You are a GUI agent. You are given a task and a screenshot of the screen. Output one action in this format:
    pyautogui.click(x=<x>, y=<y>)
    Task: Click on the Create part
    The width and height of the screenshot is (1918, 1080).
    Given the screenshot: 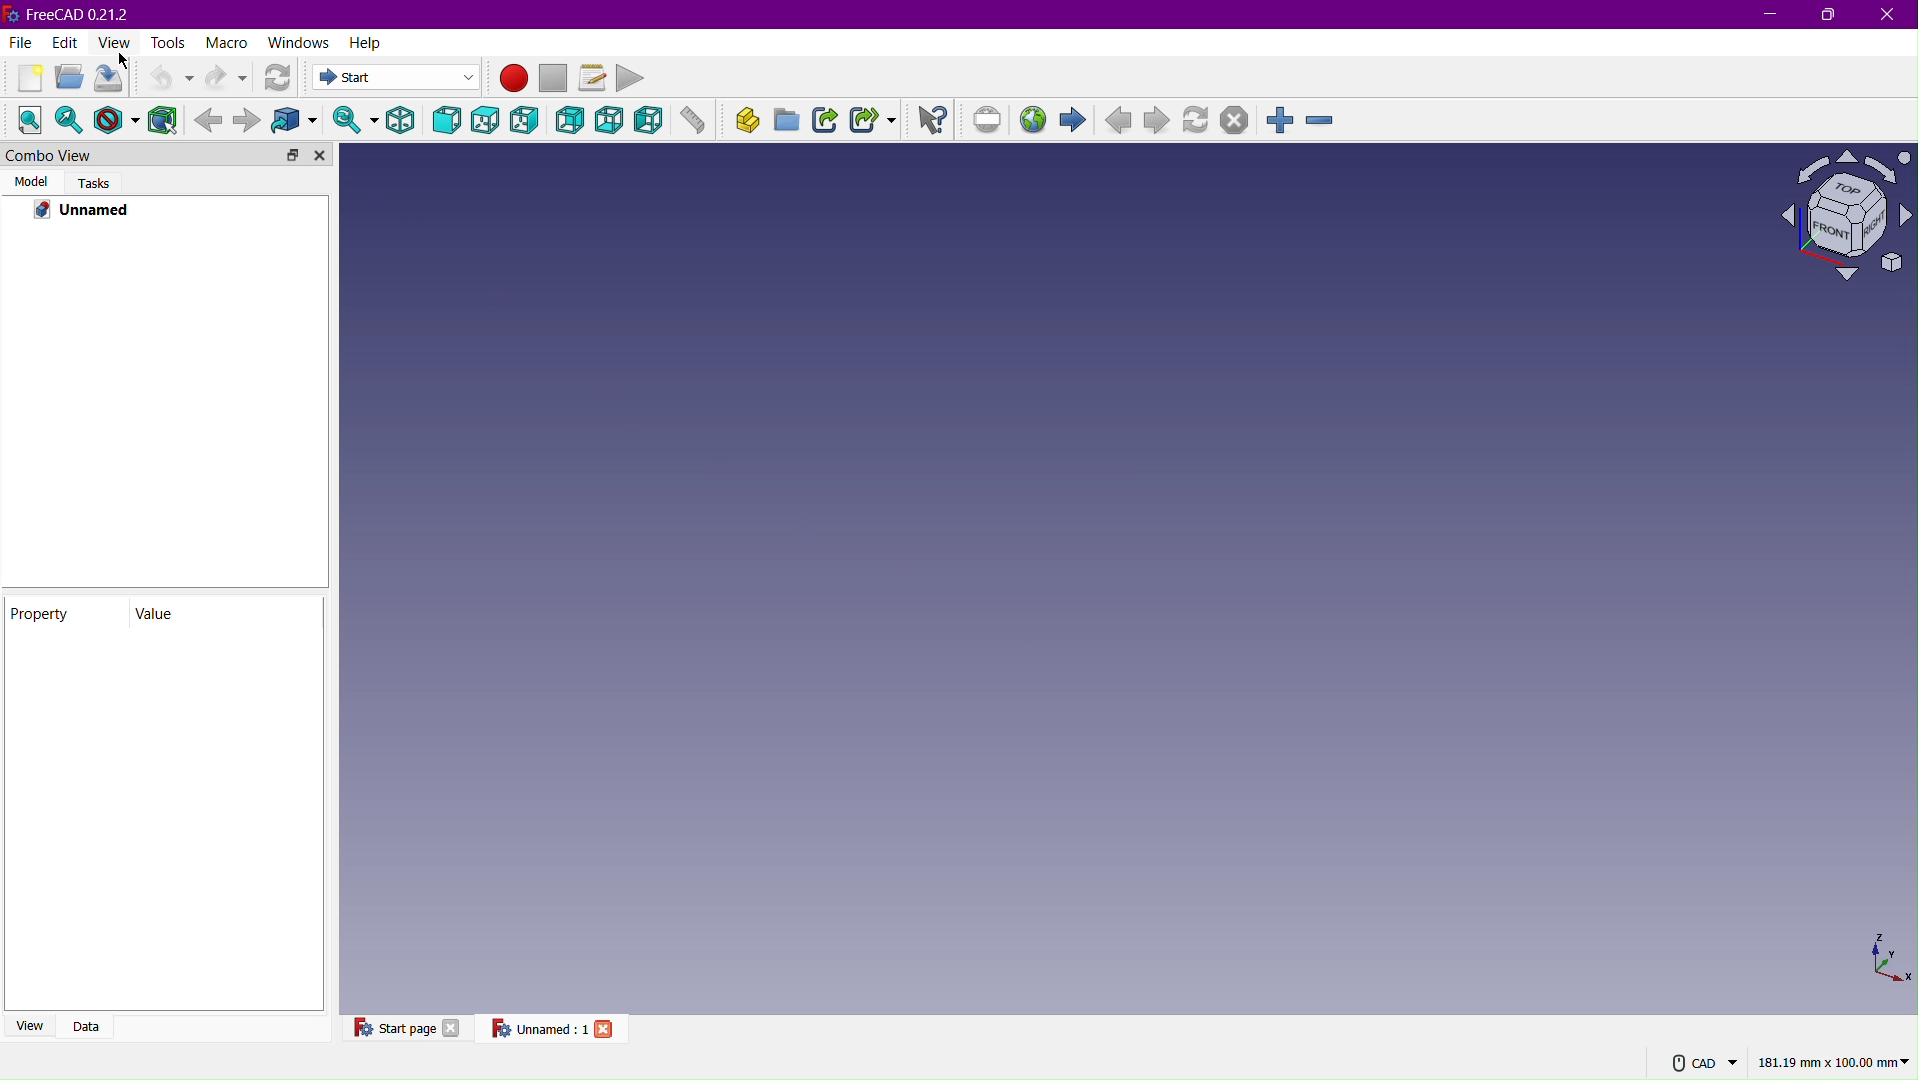 What is the action you would take?
    pyautogui.click(x=746, y=122)
    